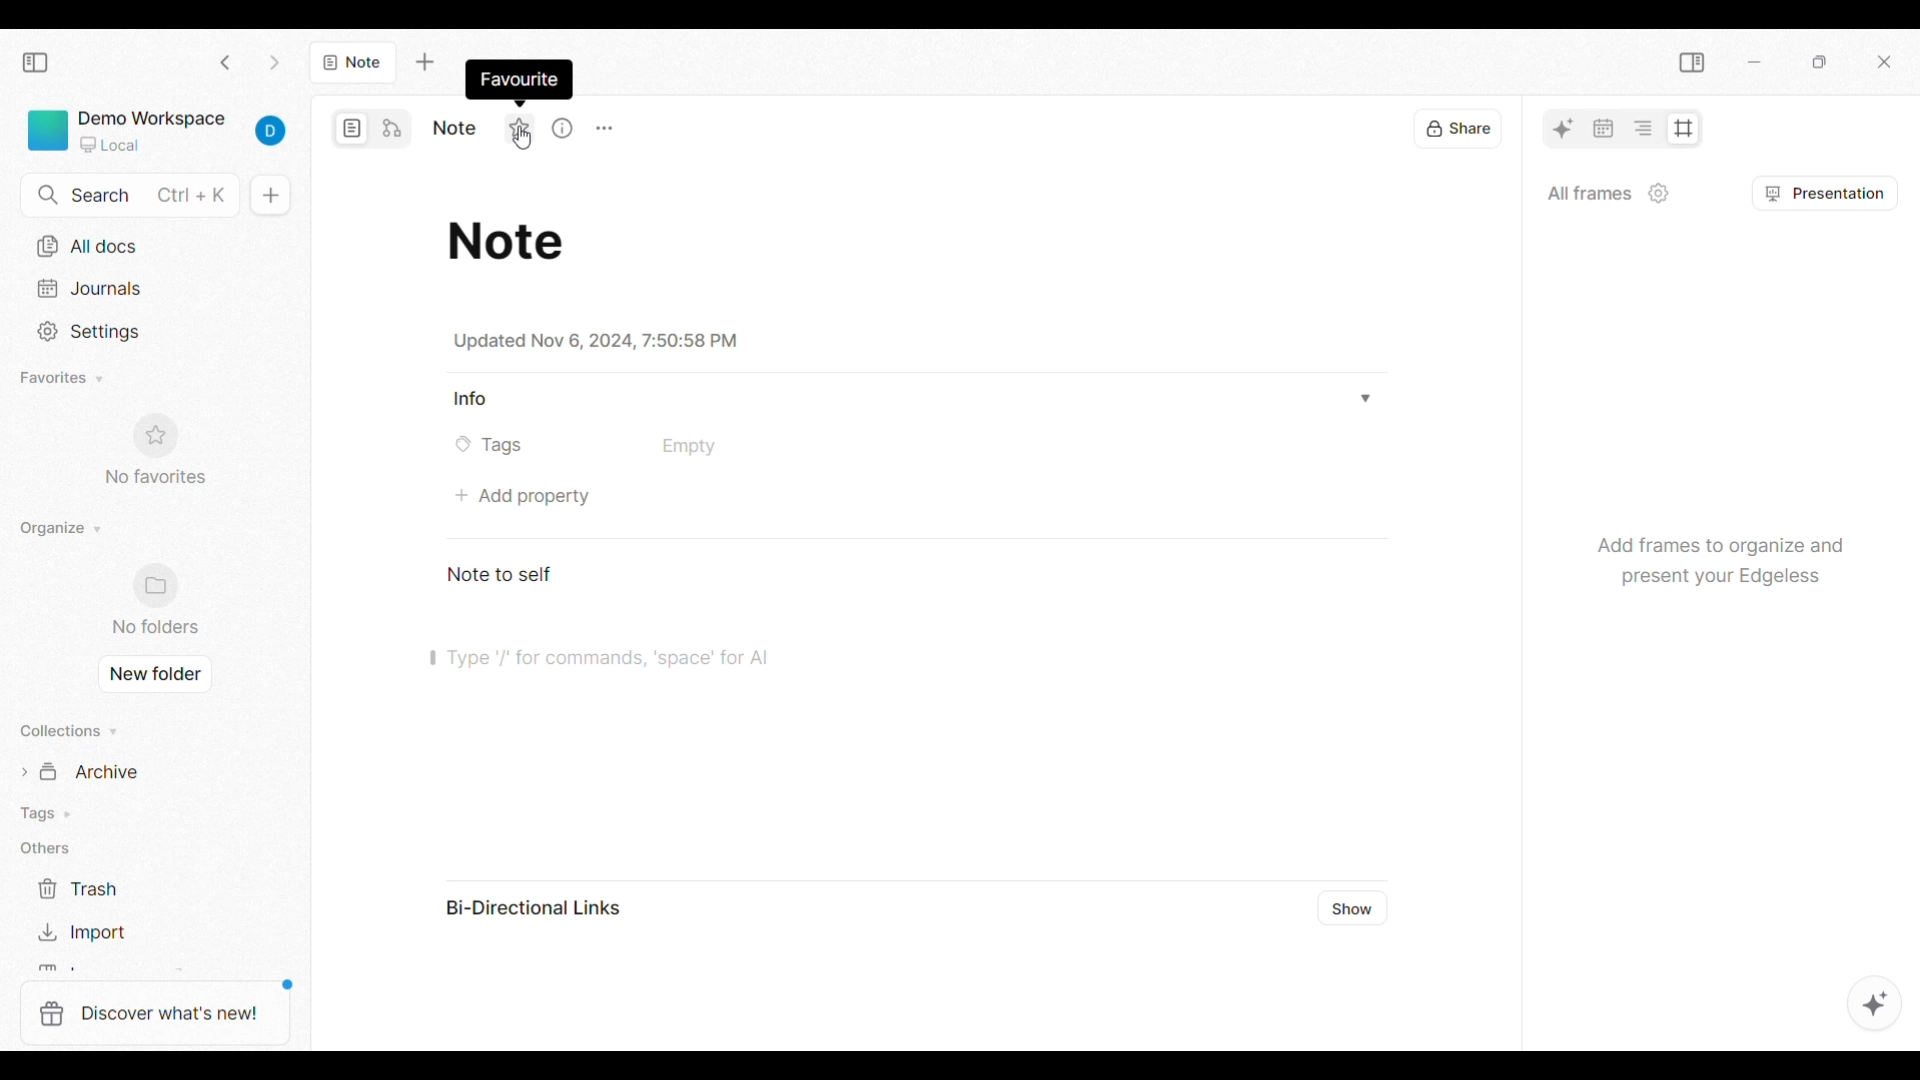 The width and height of the screenshot is (1920, 1080). What do you see at coordinates (1603, 128) in the screenshot?
I see `Calendar` at bounding box center [1603, 128].